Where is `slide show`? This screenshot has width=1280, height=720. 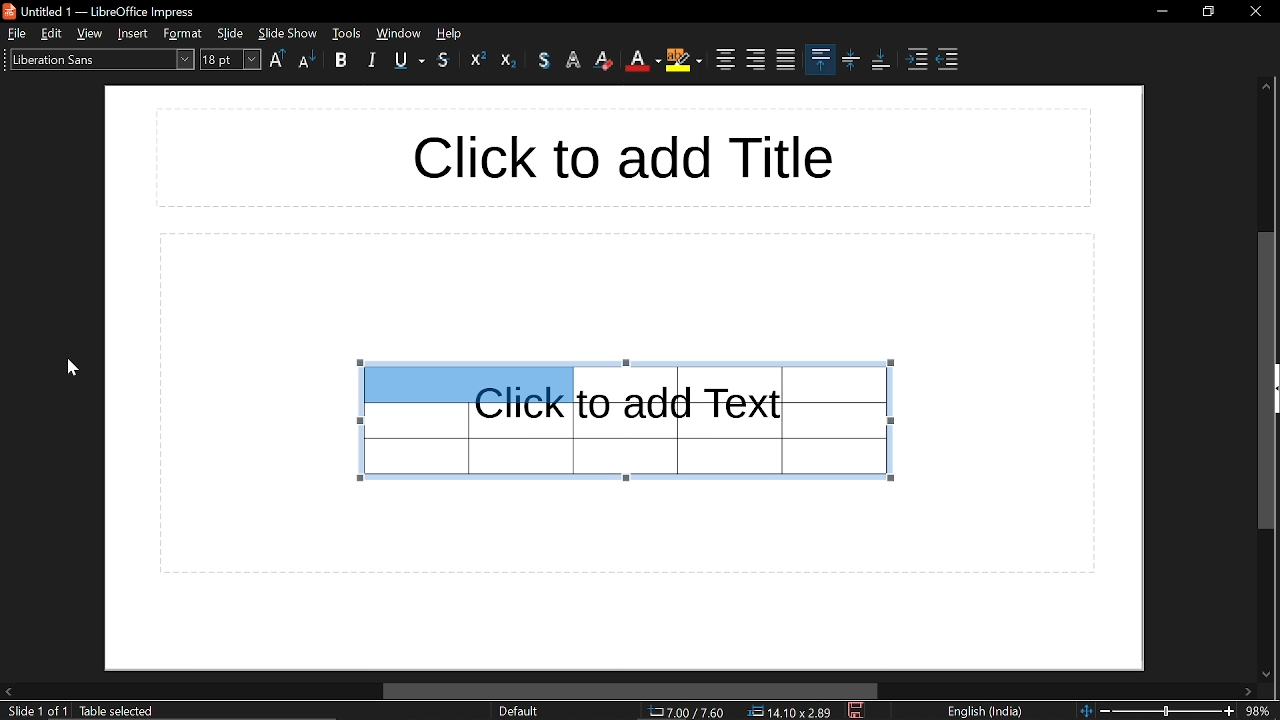
slide show is located at coordinates (288, 33).